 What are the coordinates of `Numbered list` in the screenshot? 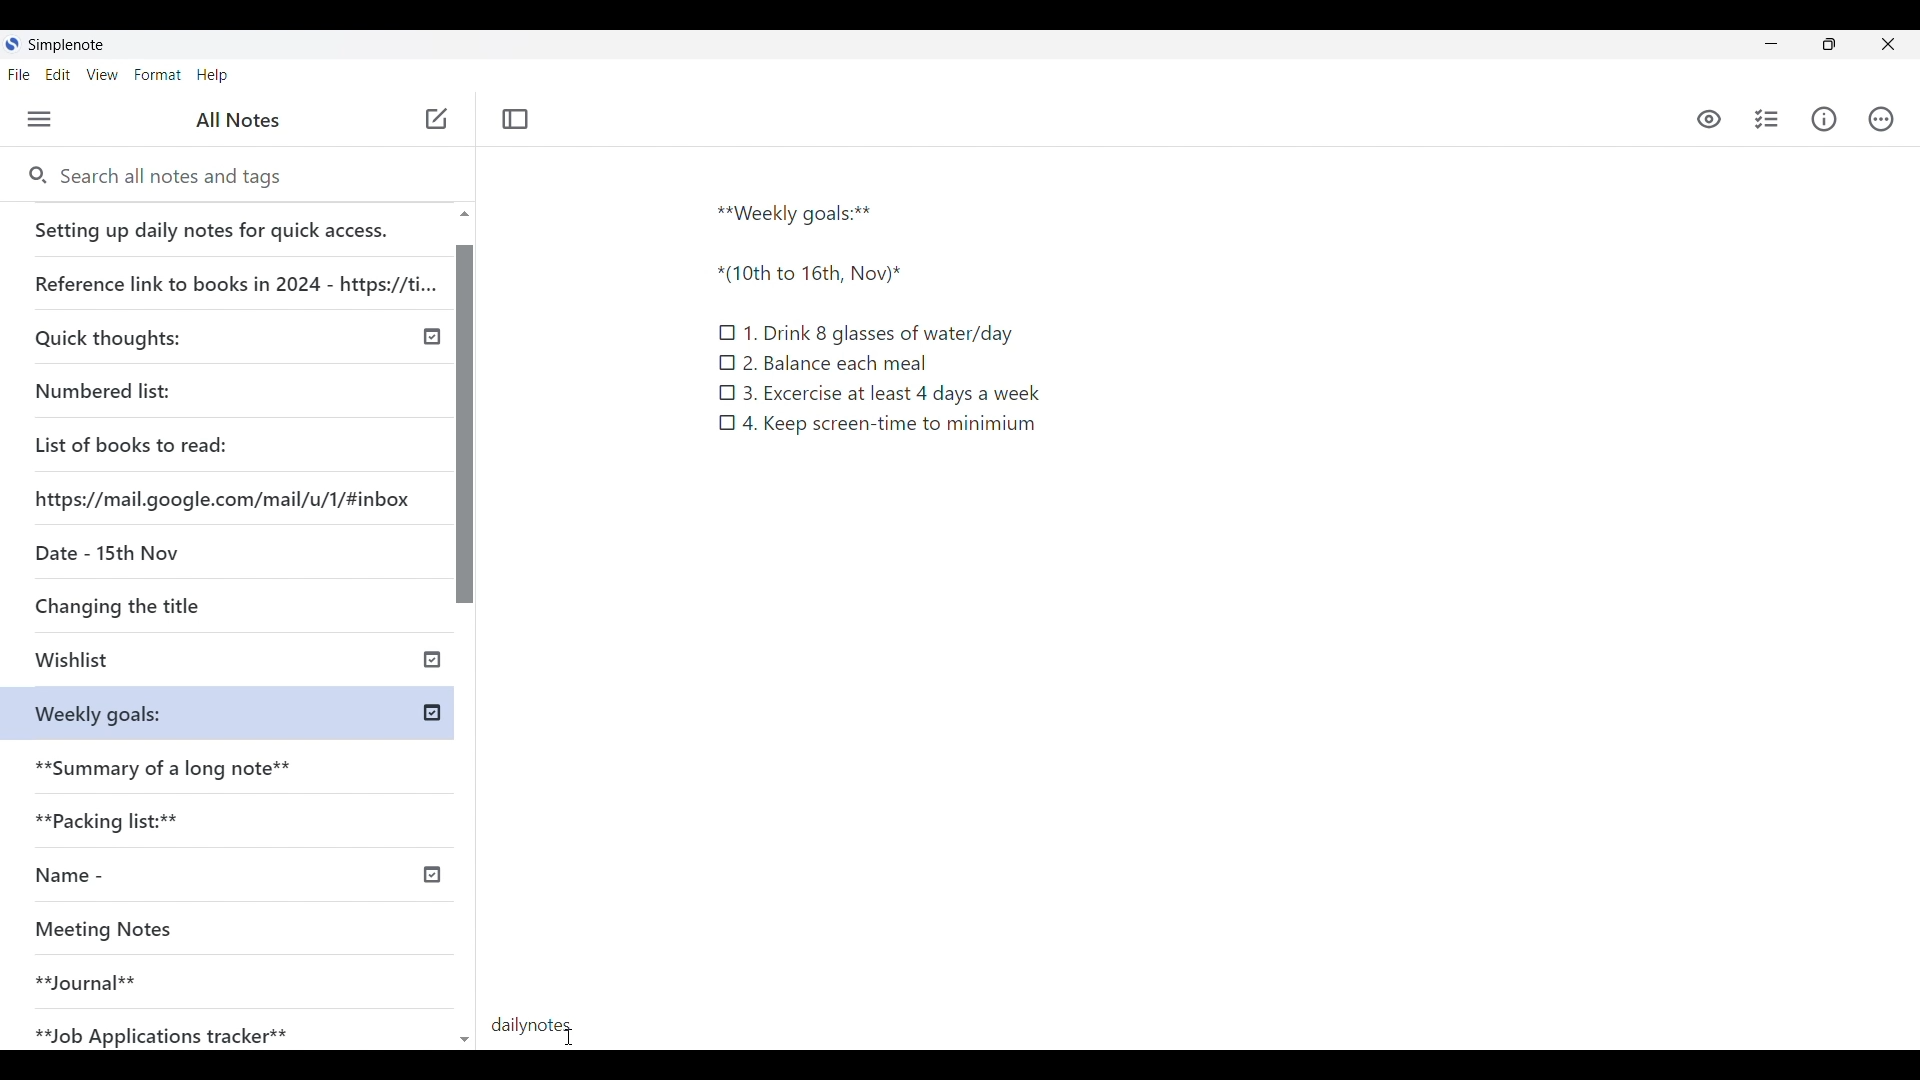 It's located at (160, 387).